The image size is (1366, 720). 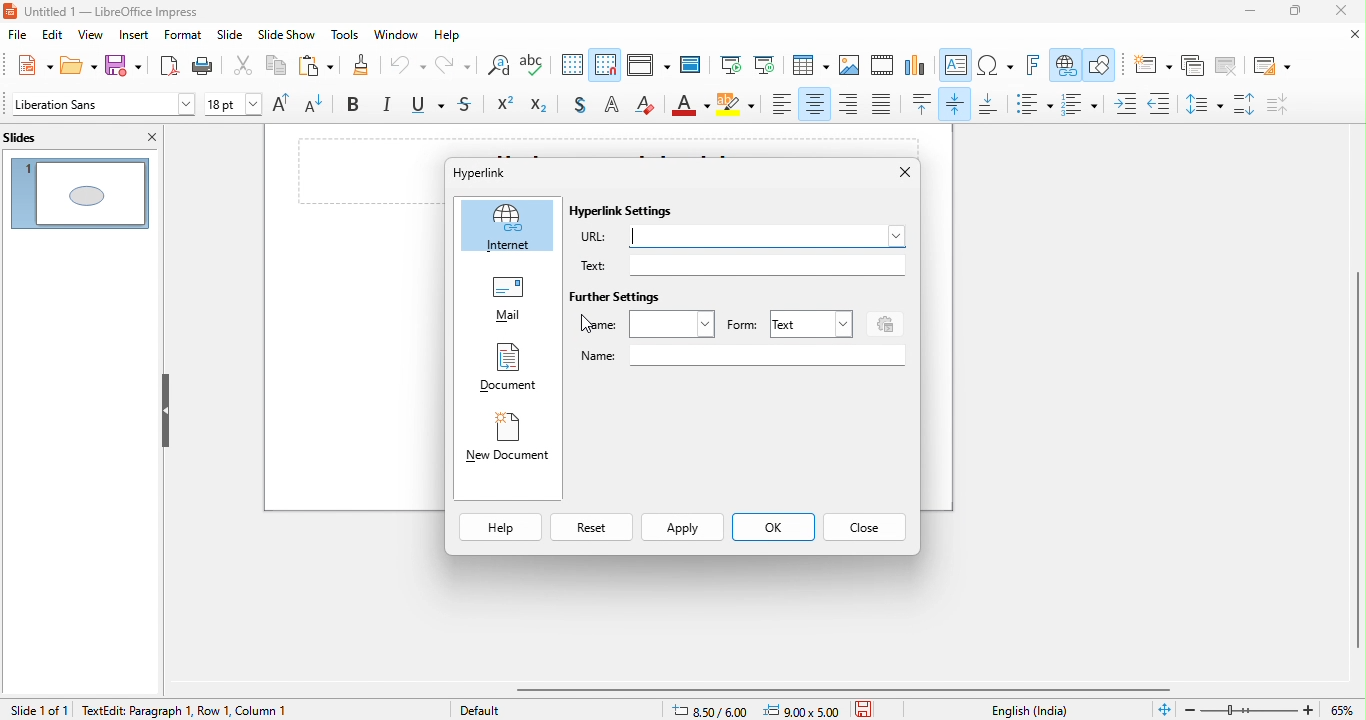 What do you see at coordinates (28, 65) in the screenshot?
I see `new` at bounding box center [28, 65].